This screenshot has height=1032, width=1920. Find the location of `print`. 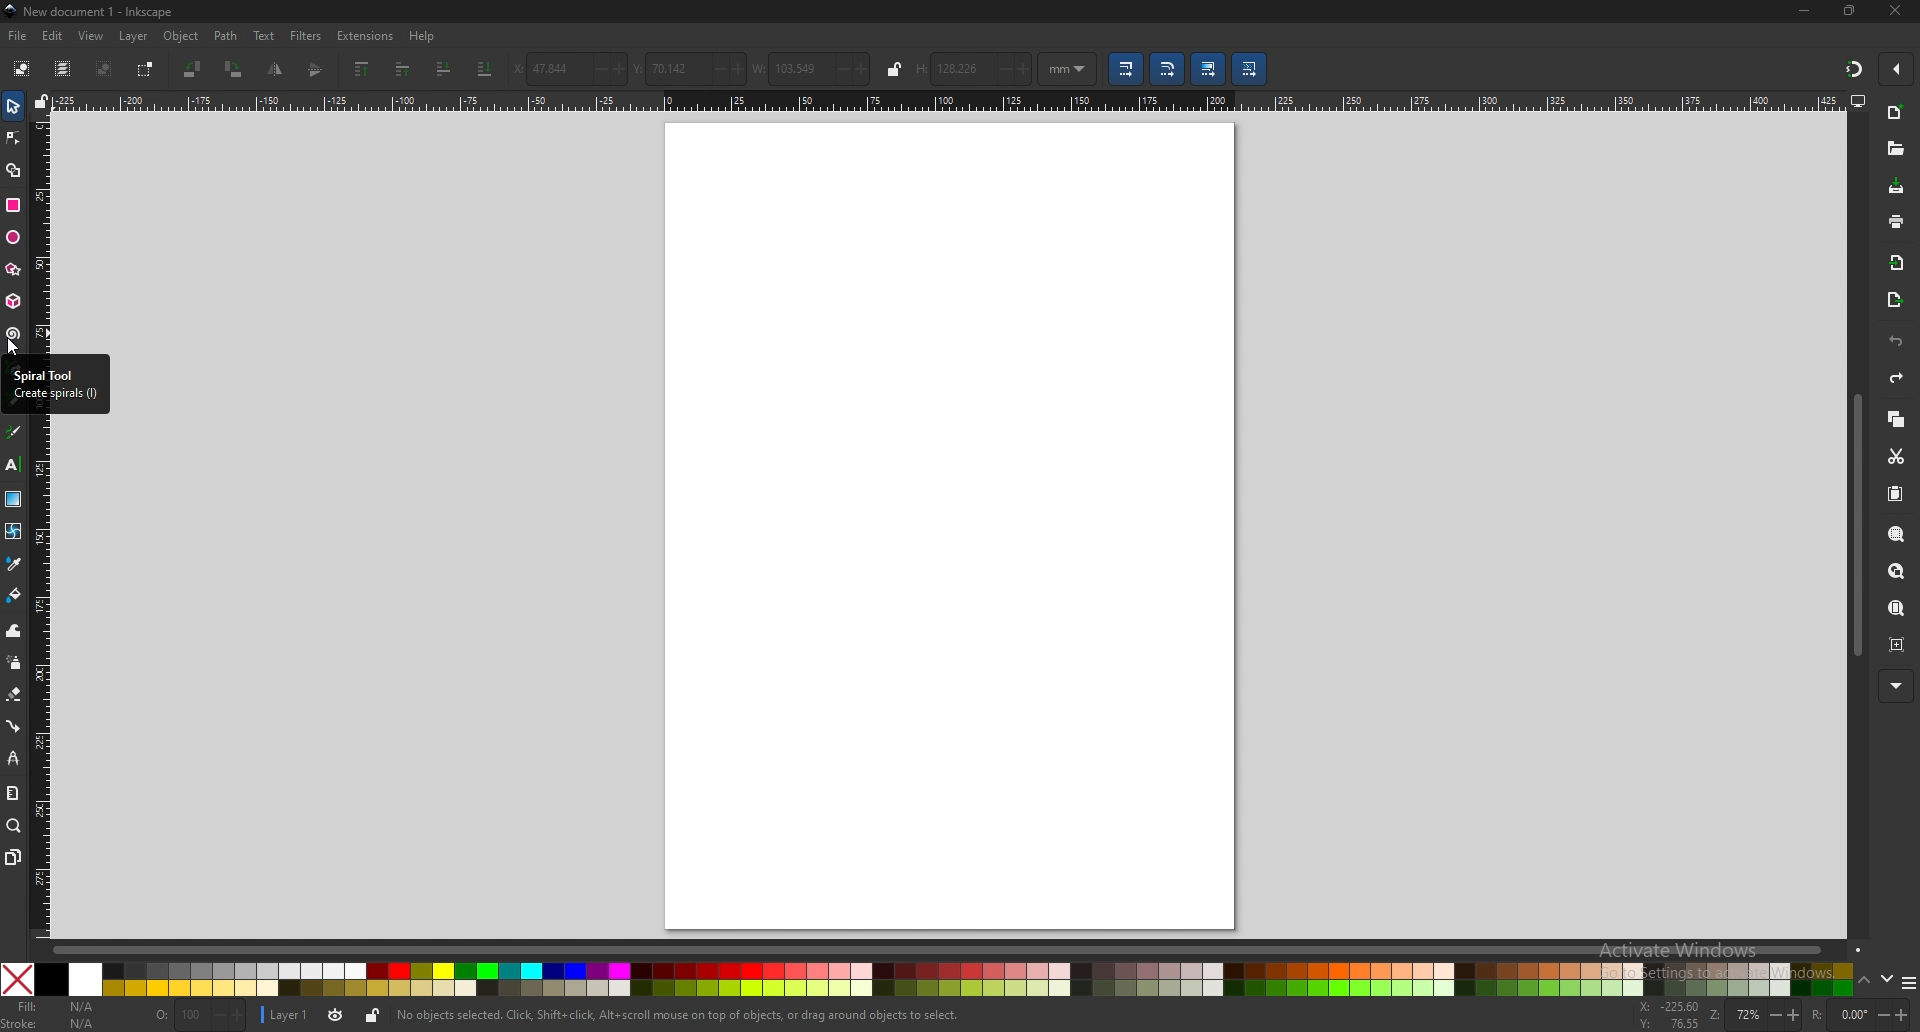

print is located at coordinates (1895, 221).